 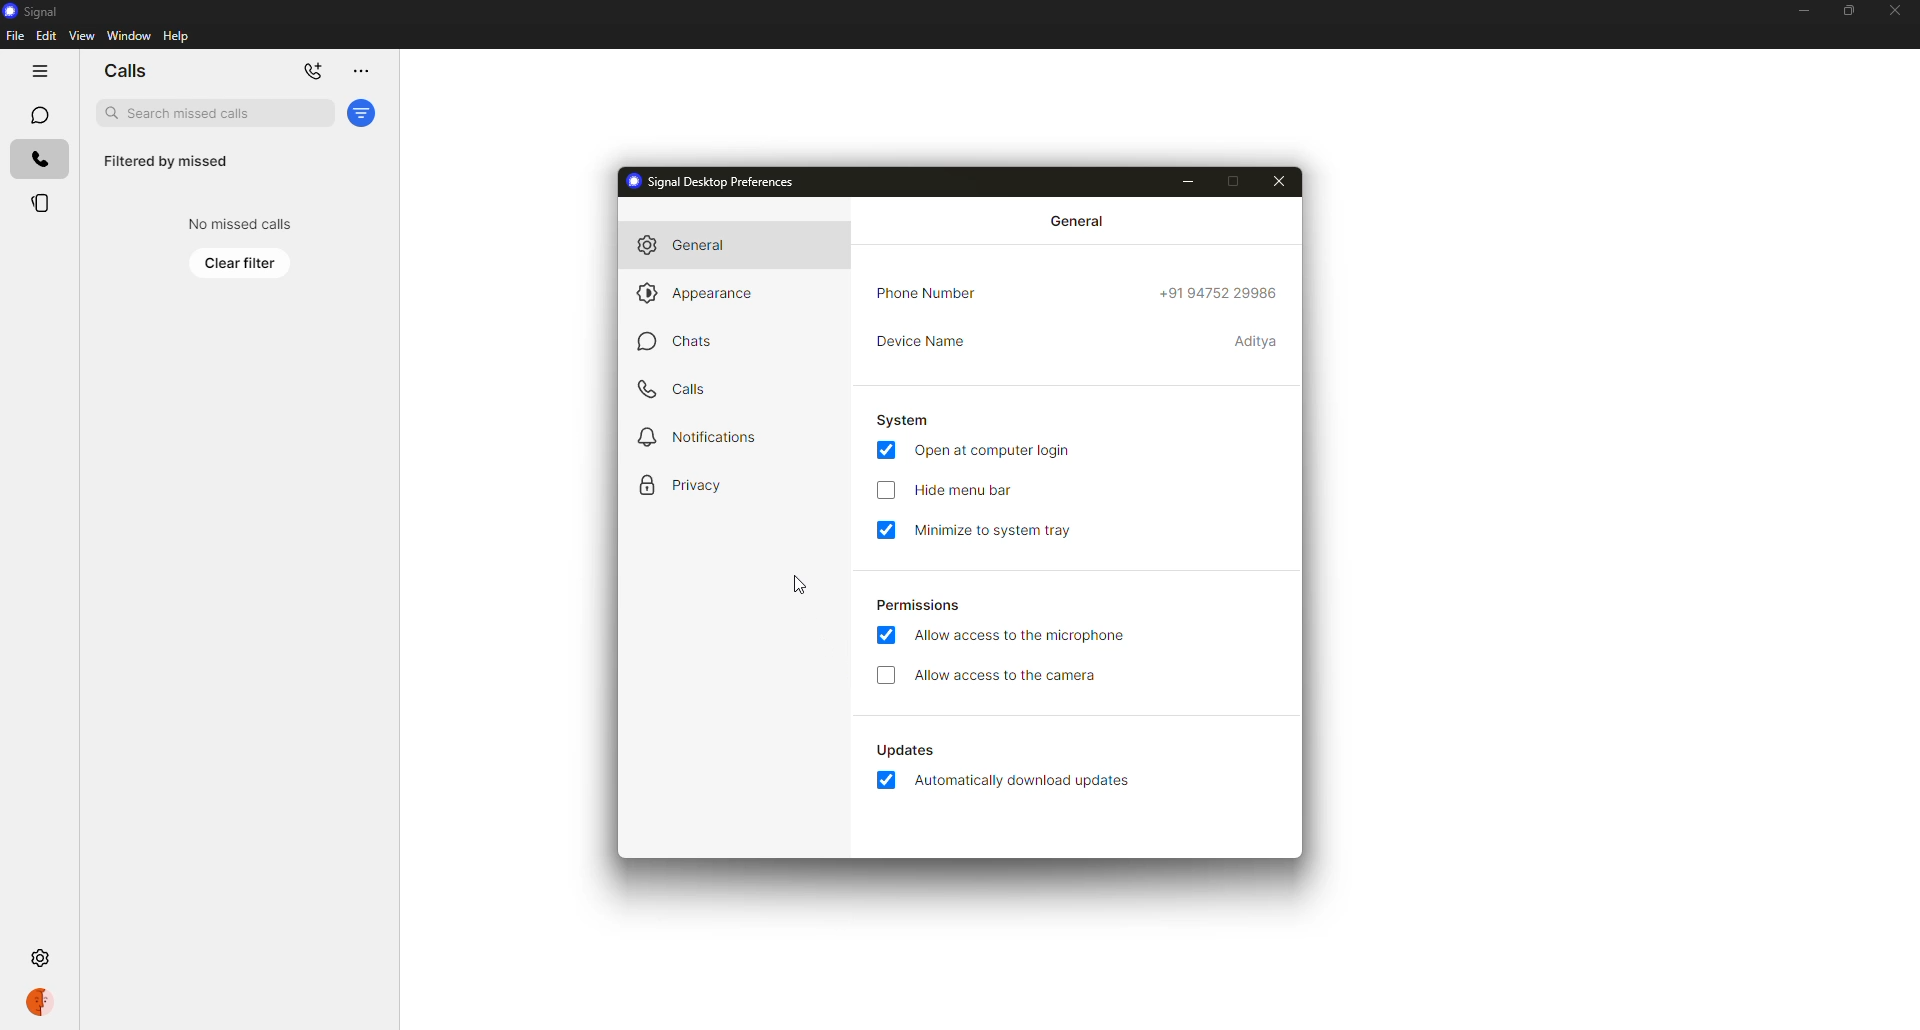 What do you see at coordinates (178, 36) in the screenshot?
I see `help` at bounding box center [178, 36].